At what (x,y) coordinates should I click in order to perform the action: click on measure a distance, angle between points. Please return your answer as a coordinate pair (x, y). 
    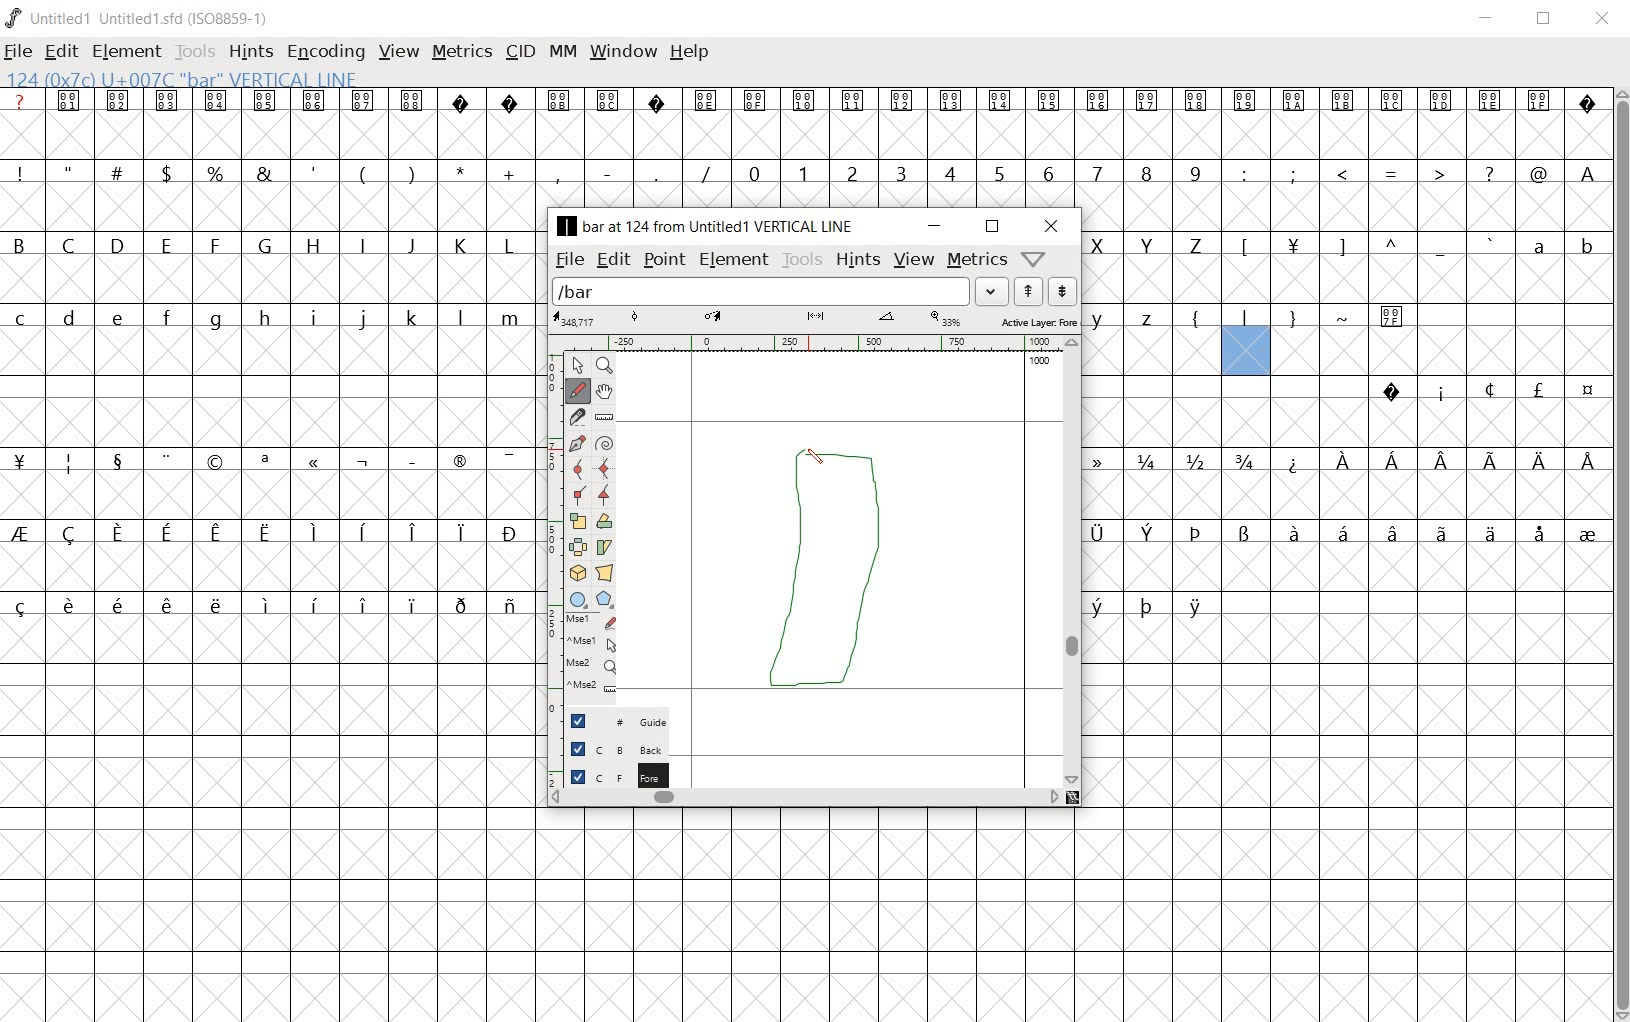
    Looking at the image, I should click on (605, 418).